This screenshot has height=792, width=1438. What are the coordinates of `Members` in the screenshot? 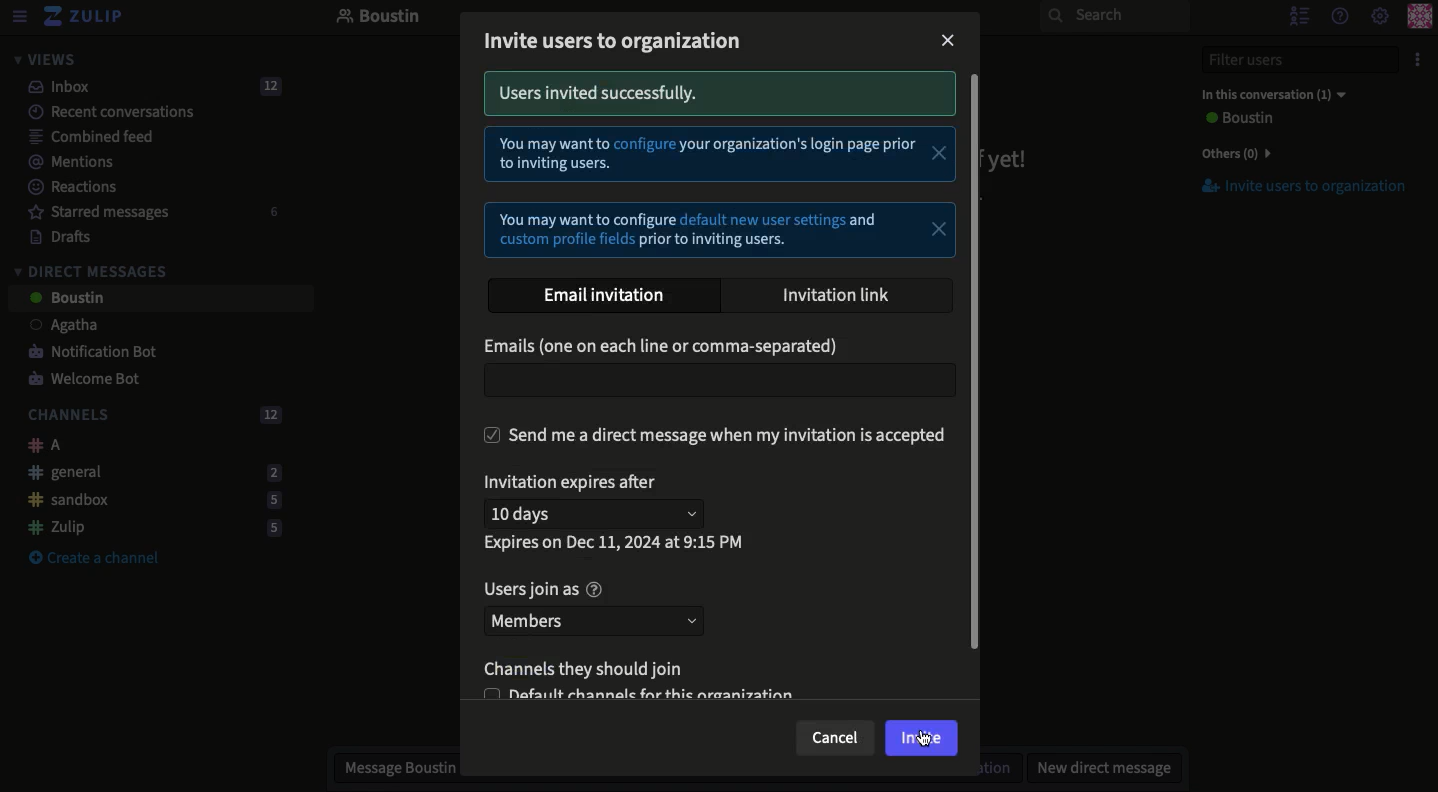 It's located at (596, 621).